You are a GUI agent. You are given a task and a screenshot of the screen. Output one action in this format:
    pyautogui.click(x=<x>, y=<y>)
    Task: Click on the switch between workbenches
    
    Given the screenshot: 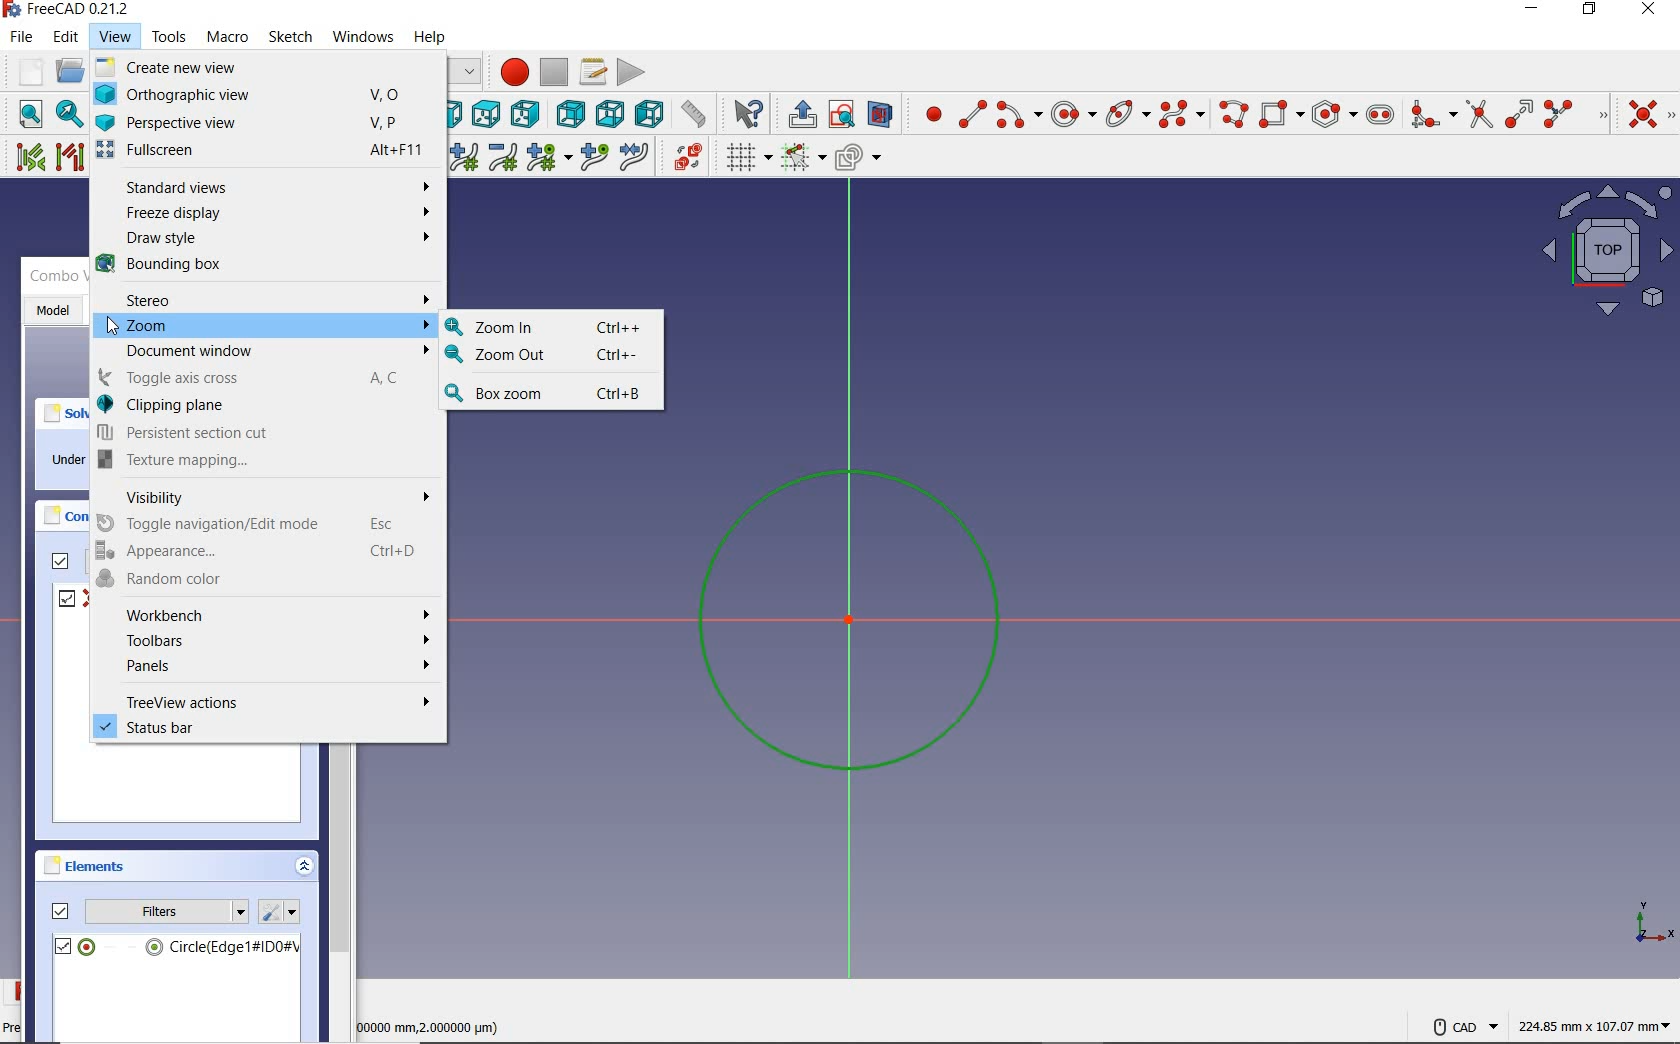 What is the action you would take?
    pyautogui.click(x=469, y=70)
    